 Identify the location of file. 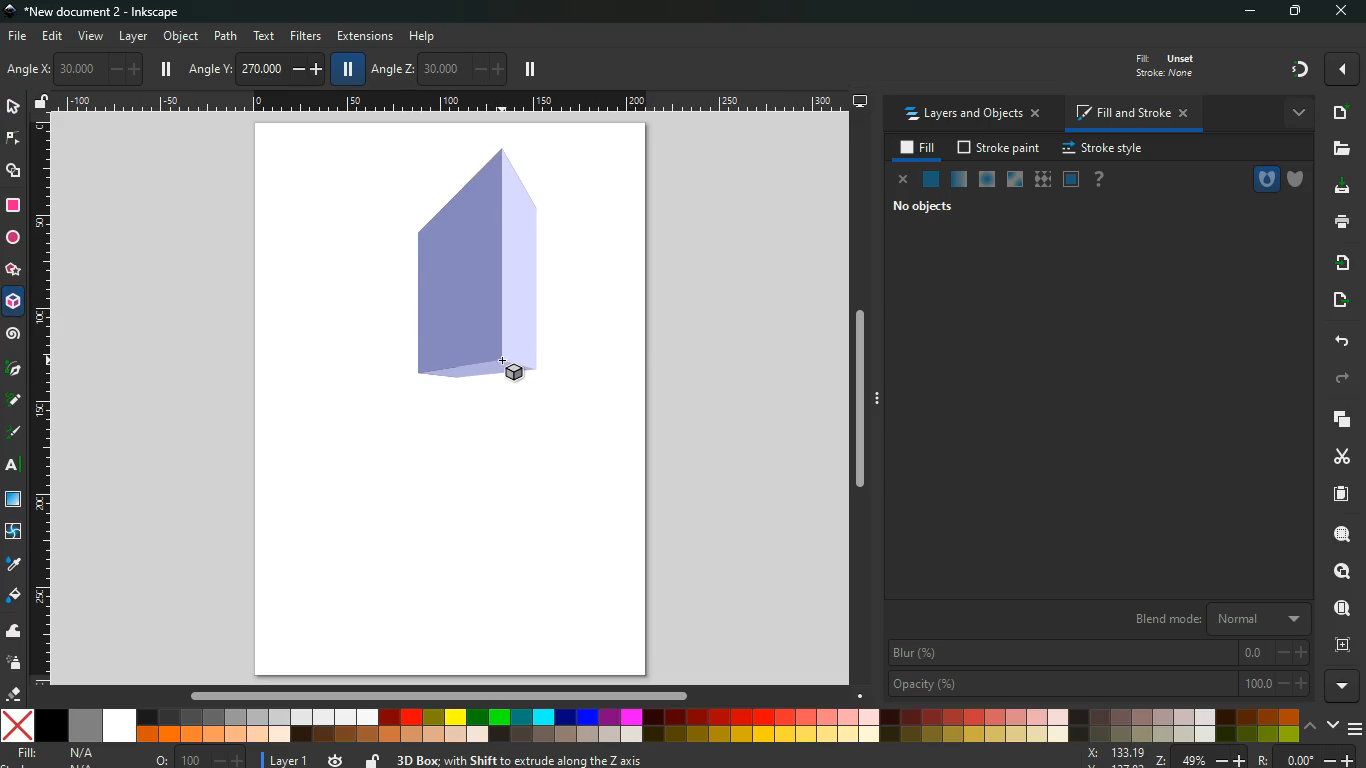
(16, 37).